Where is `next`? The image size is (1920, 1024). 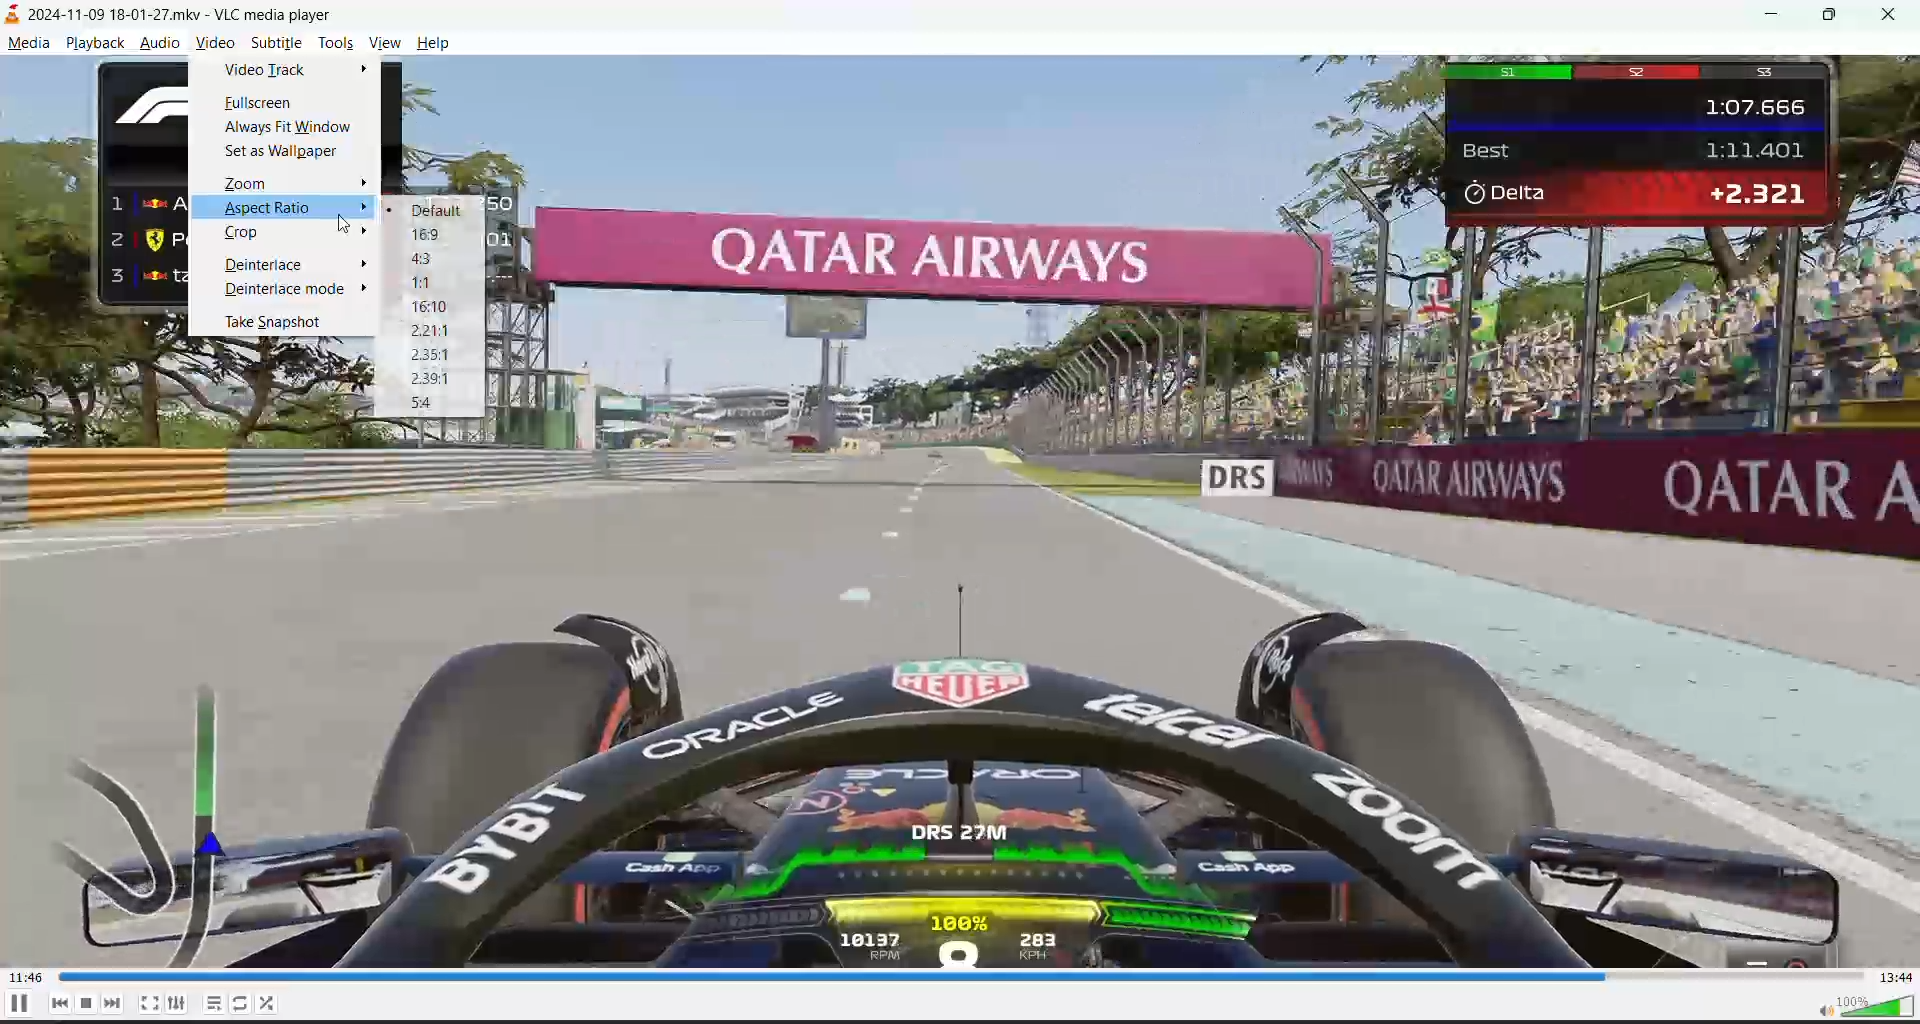 next is located at coordinates (115, 1003).